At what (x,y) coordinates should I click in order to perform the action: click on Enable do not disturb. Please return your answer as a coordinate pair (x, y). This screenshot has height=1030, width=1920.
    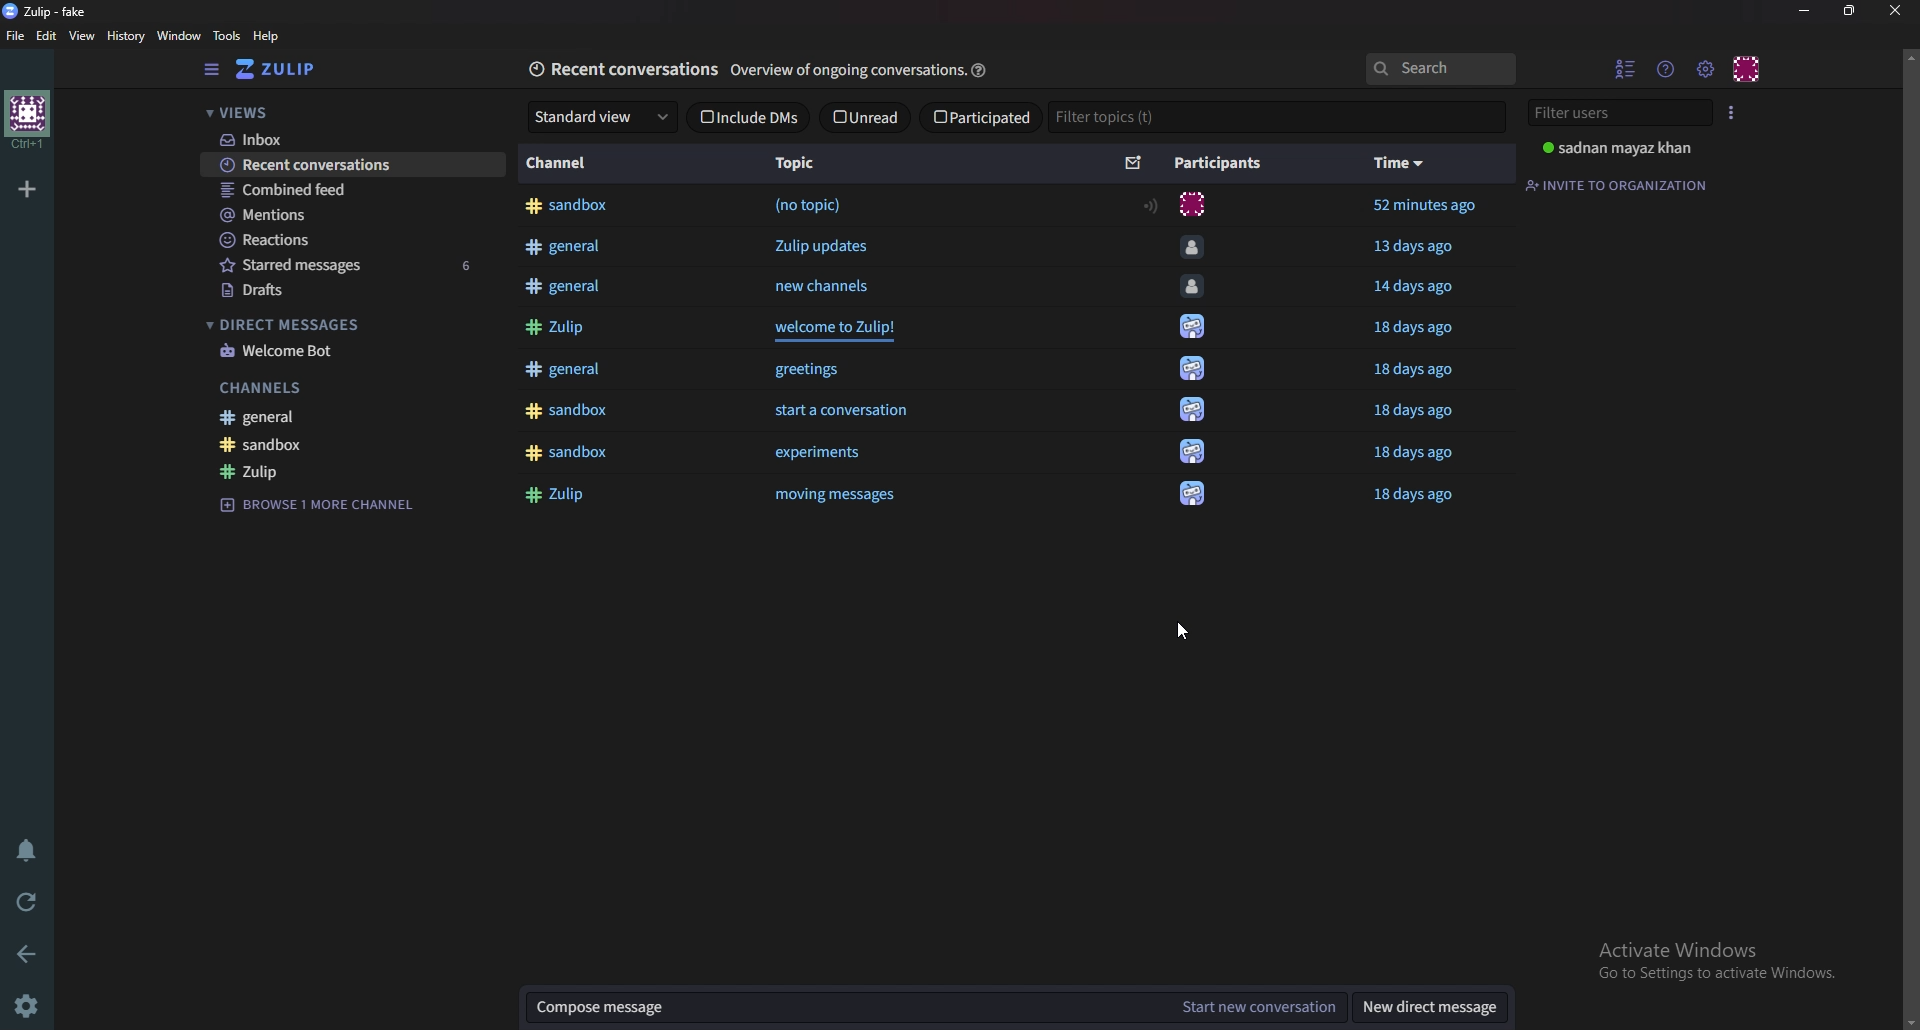
    Looking at the image, I should click on (28, 851).